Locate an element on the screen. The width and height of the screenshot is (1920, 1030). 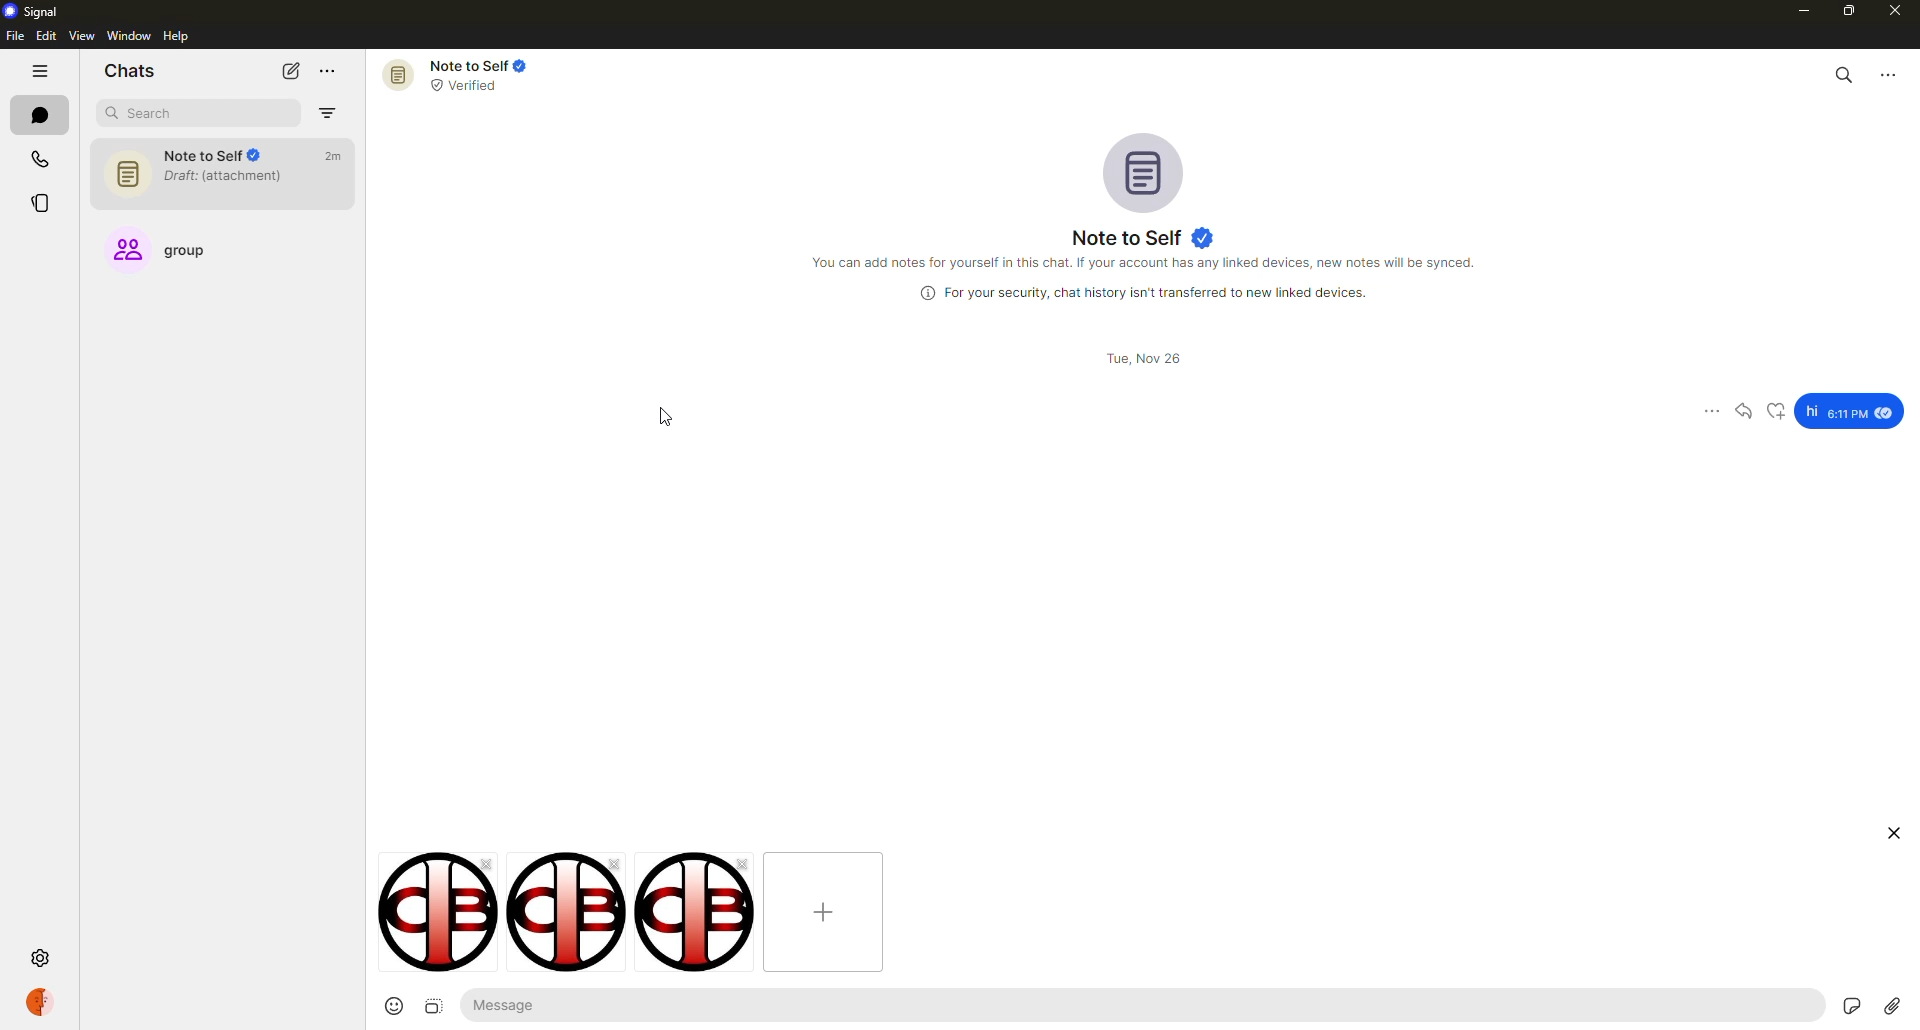
more is located at coordinates (1891, 74).